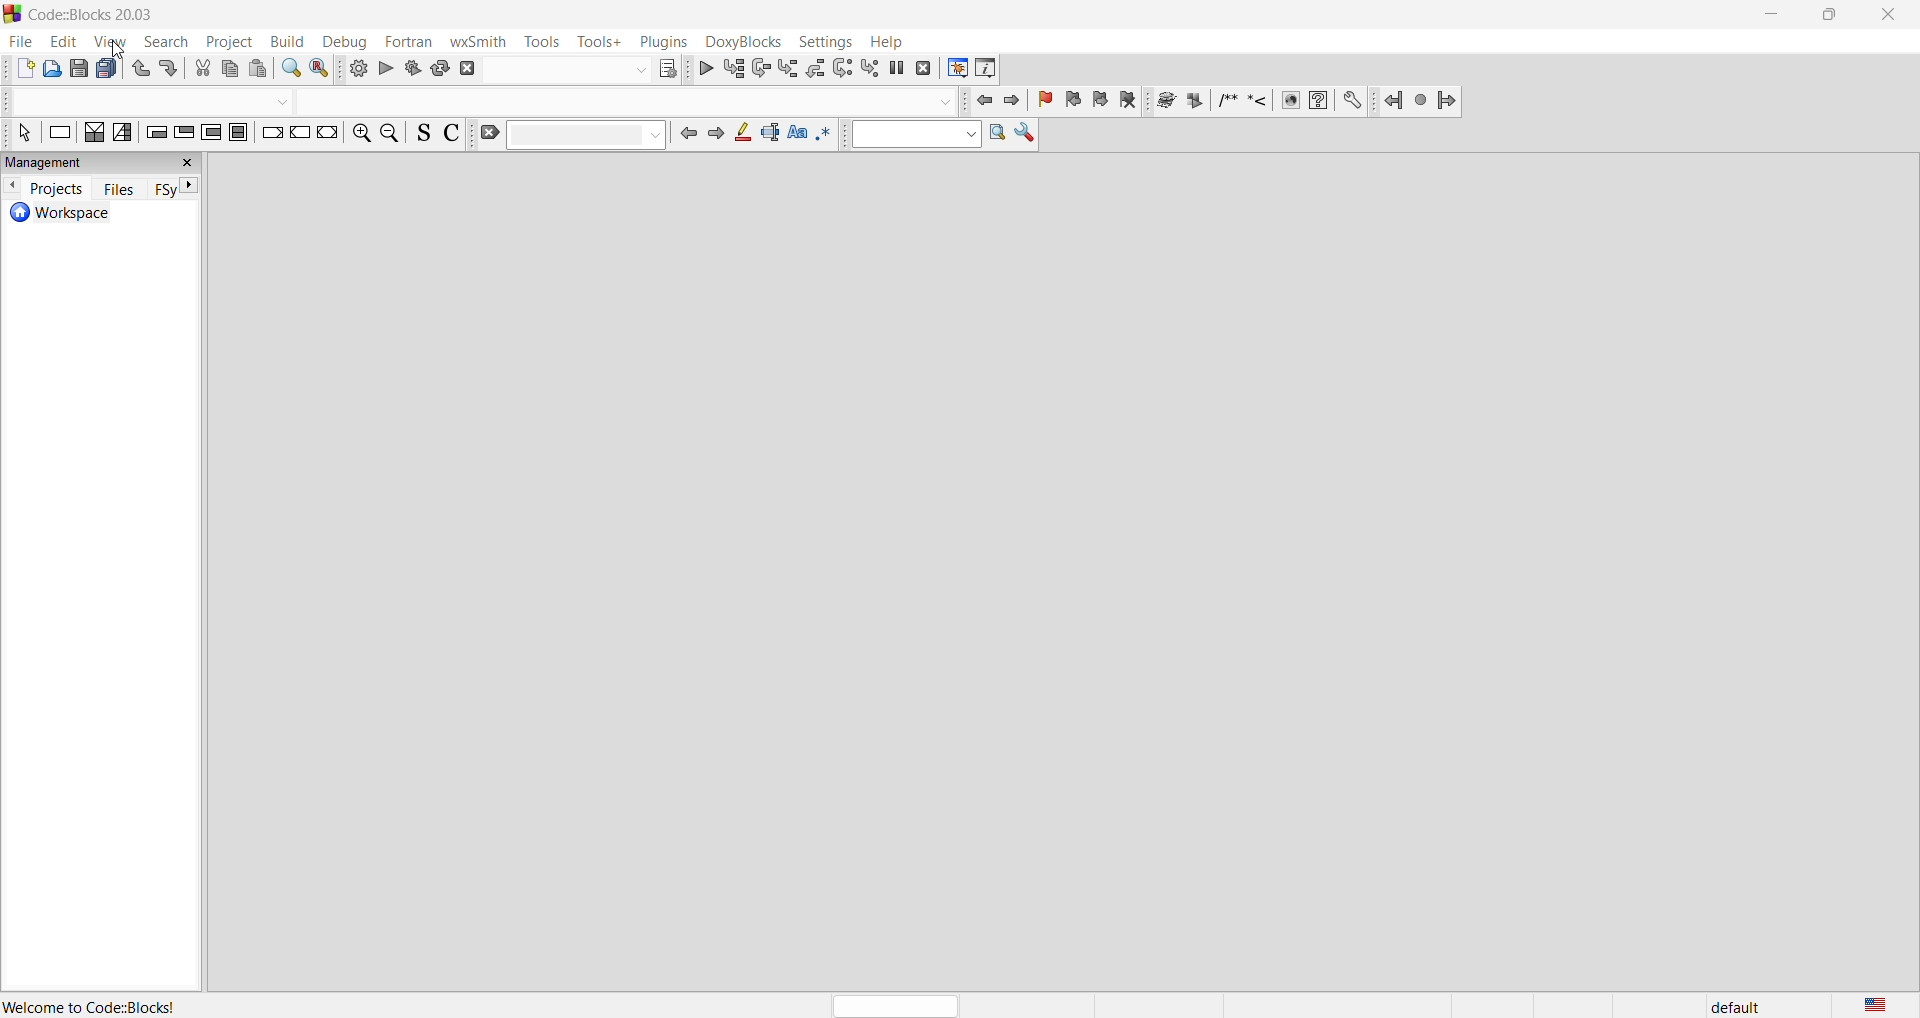  What do you see at coordinates (81, 71) in the screenshot?
I see `save` at bounding box center [81, 71].